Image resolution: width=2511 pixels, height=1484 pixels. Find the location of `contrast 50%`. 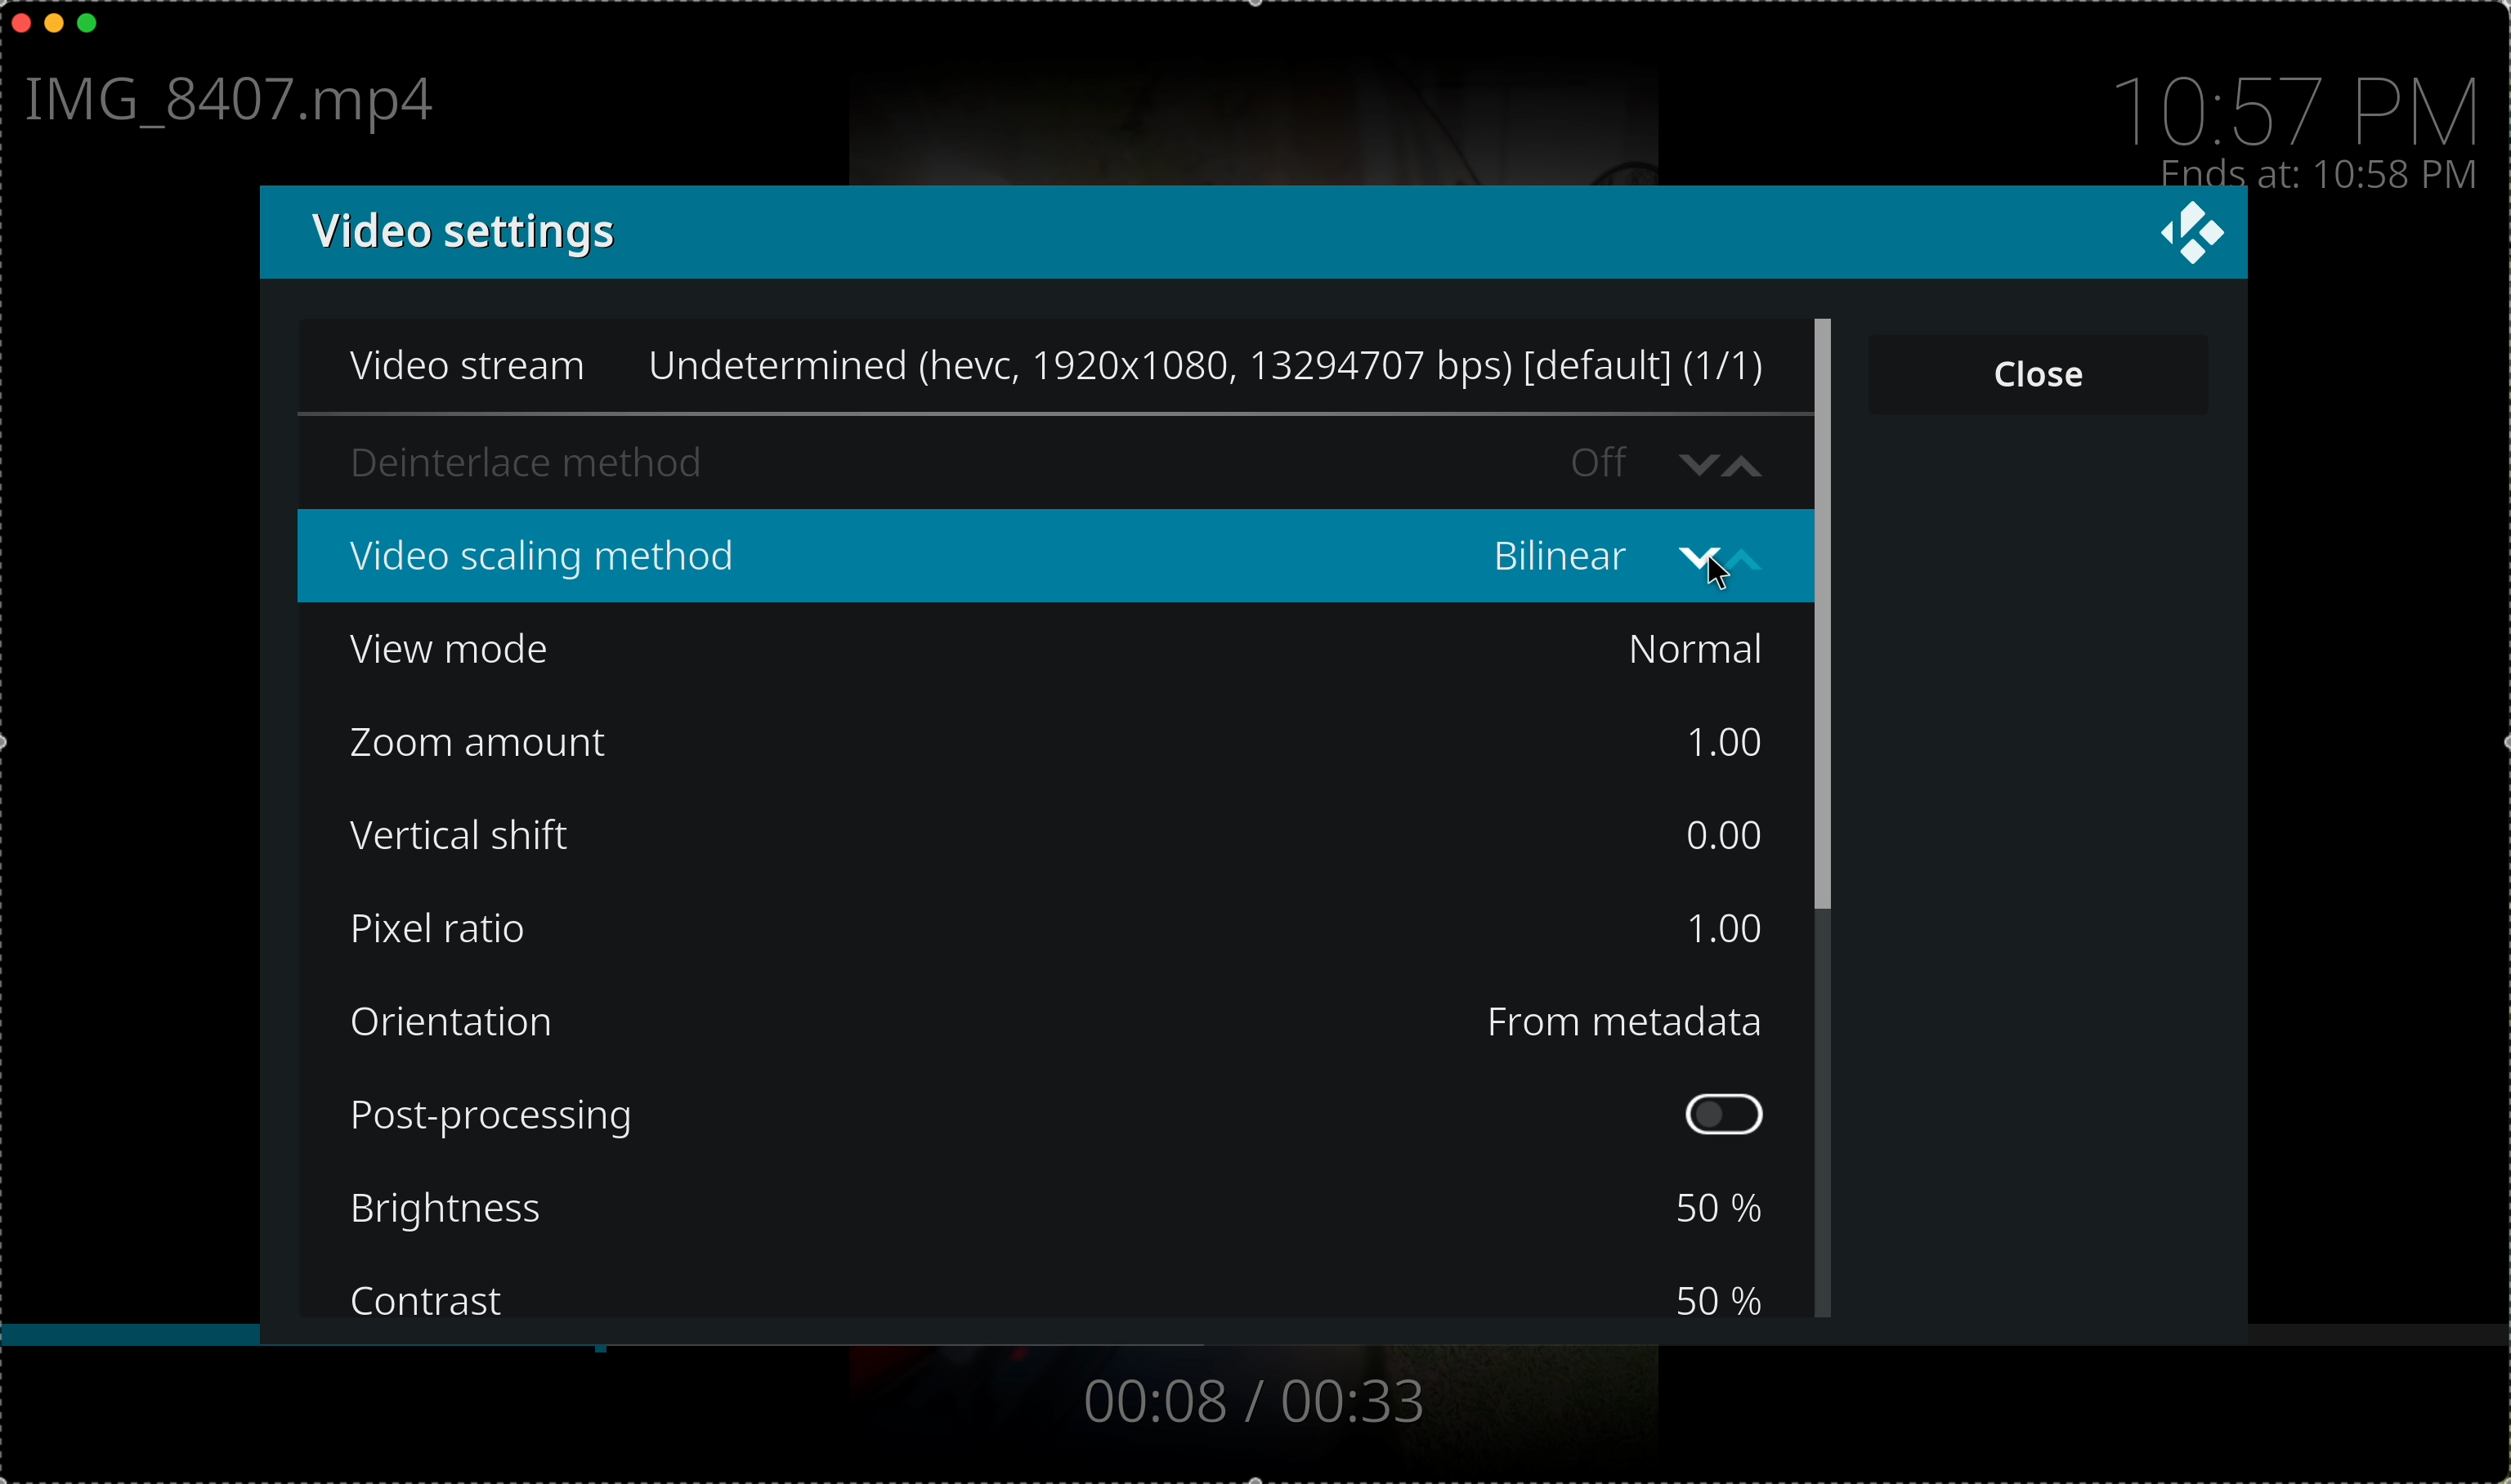

contrast 50% is located at coordinates (1056, 1293).